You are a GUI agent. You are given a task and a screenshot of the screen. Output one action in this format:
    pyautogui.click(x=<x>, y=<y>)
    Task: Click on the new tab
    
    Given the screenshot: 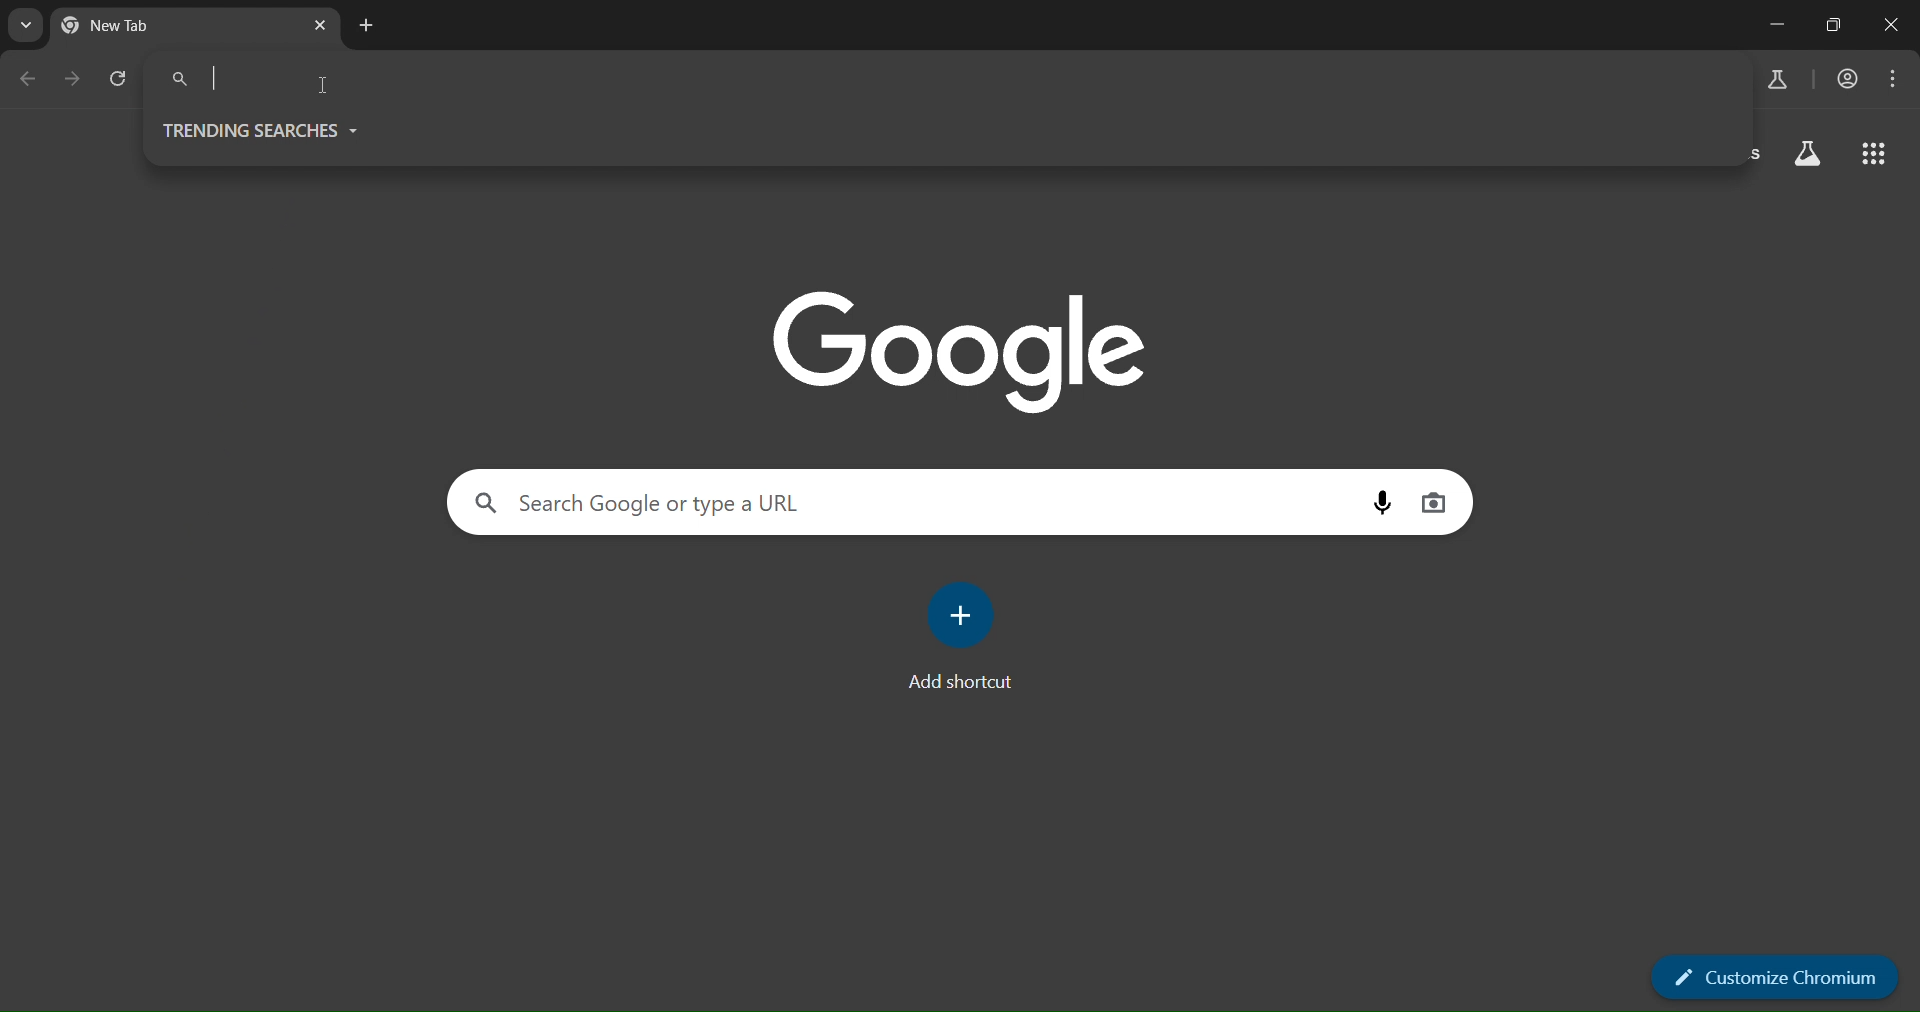 What is the action you would take?
    pyautogui.click(x=366, y=25)
    